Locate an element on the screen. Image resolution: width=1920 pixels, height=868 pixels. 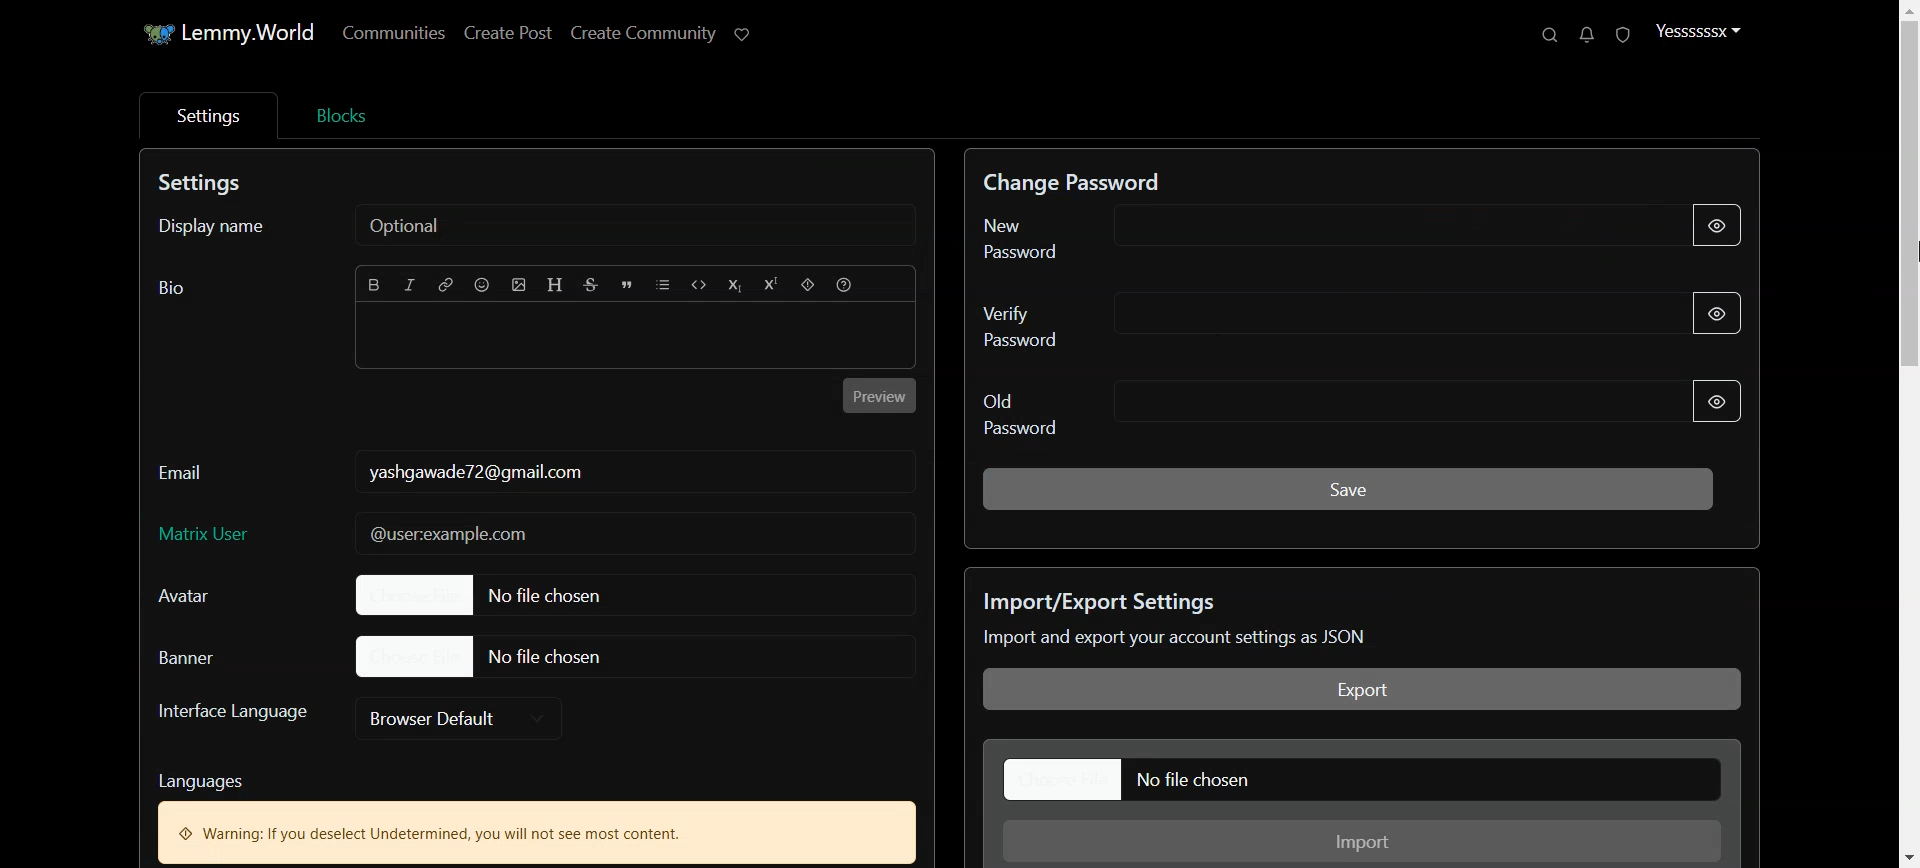
New Password is located at coordinates (1356, 234).